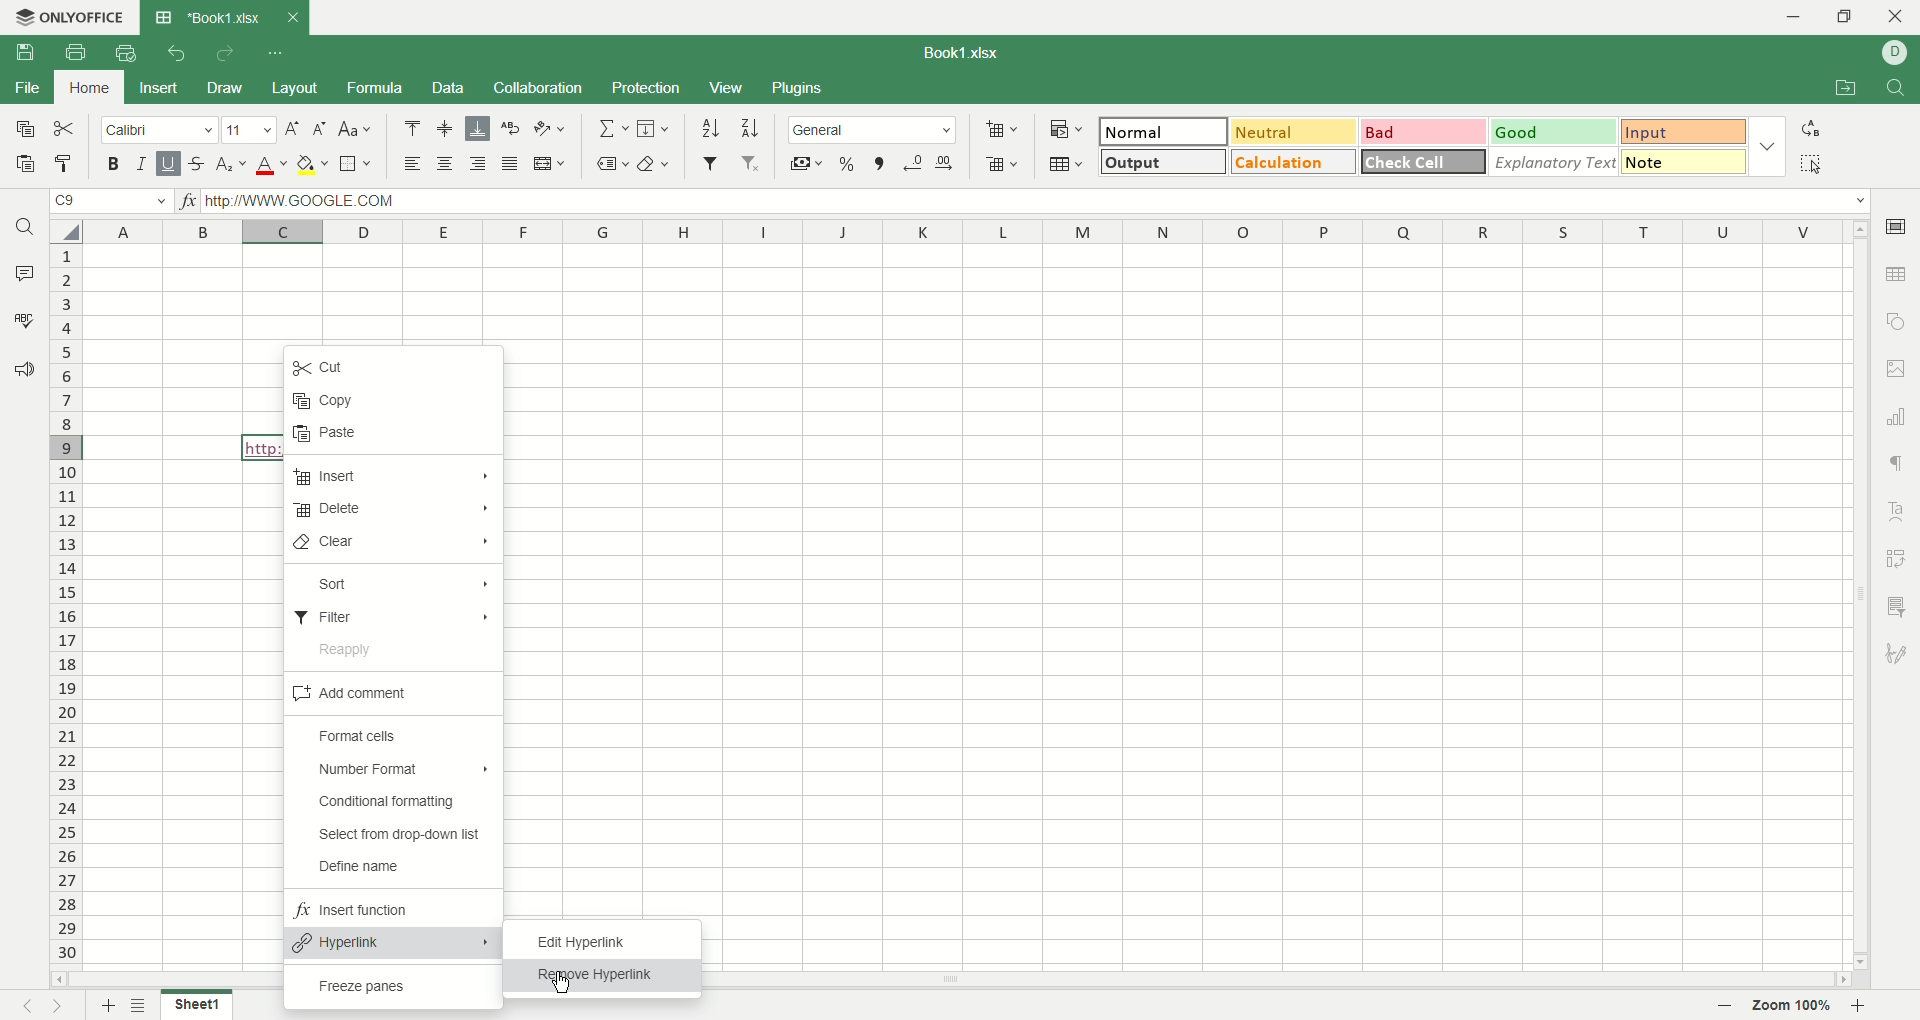 The height and width of the screenshot is (1020, 1920). I want to click on percent style, so click(846, 164).